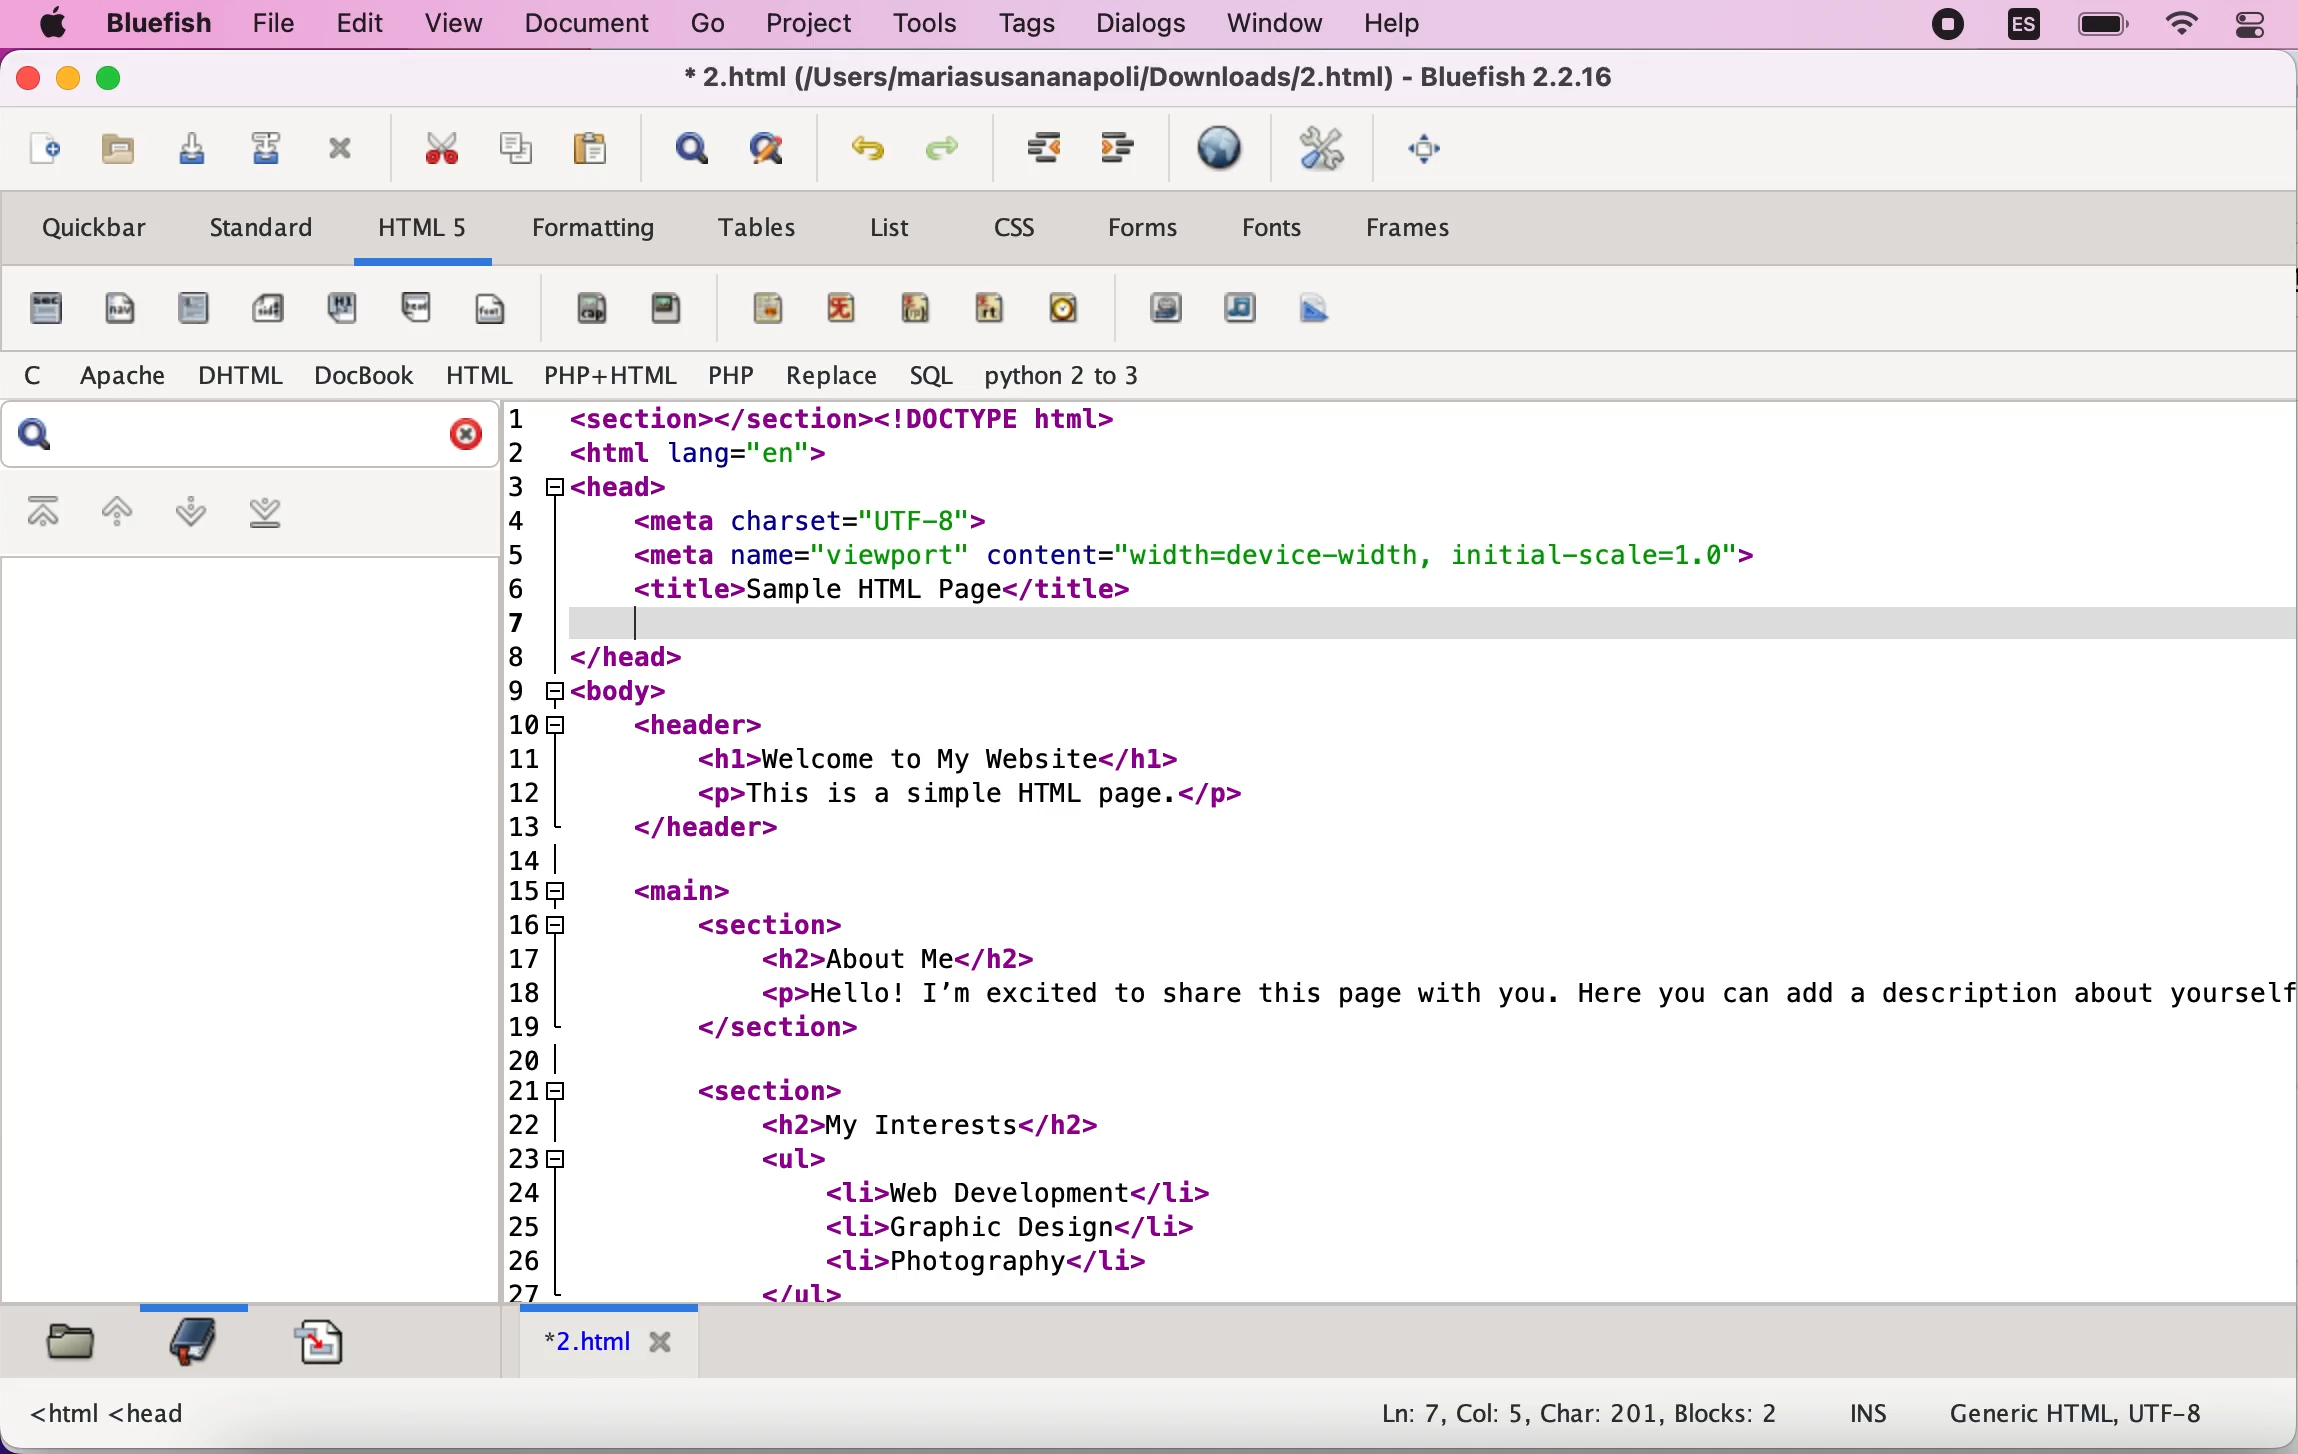 The image size is (2298, 1454). What do you see at coordinates (1023, 224) in the screenshot?
I see `css` at bounding box center [1023, 224].